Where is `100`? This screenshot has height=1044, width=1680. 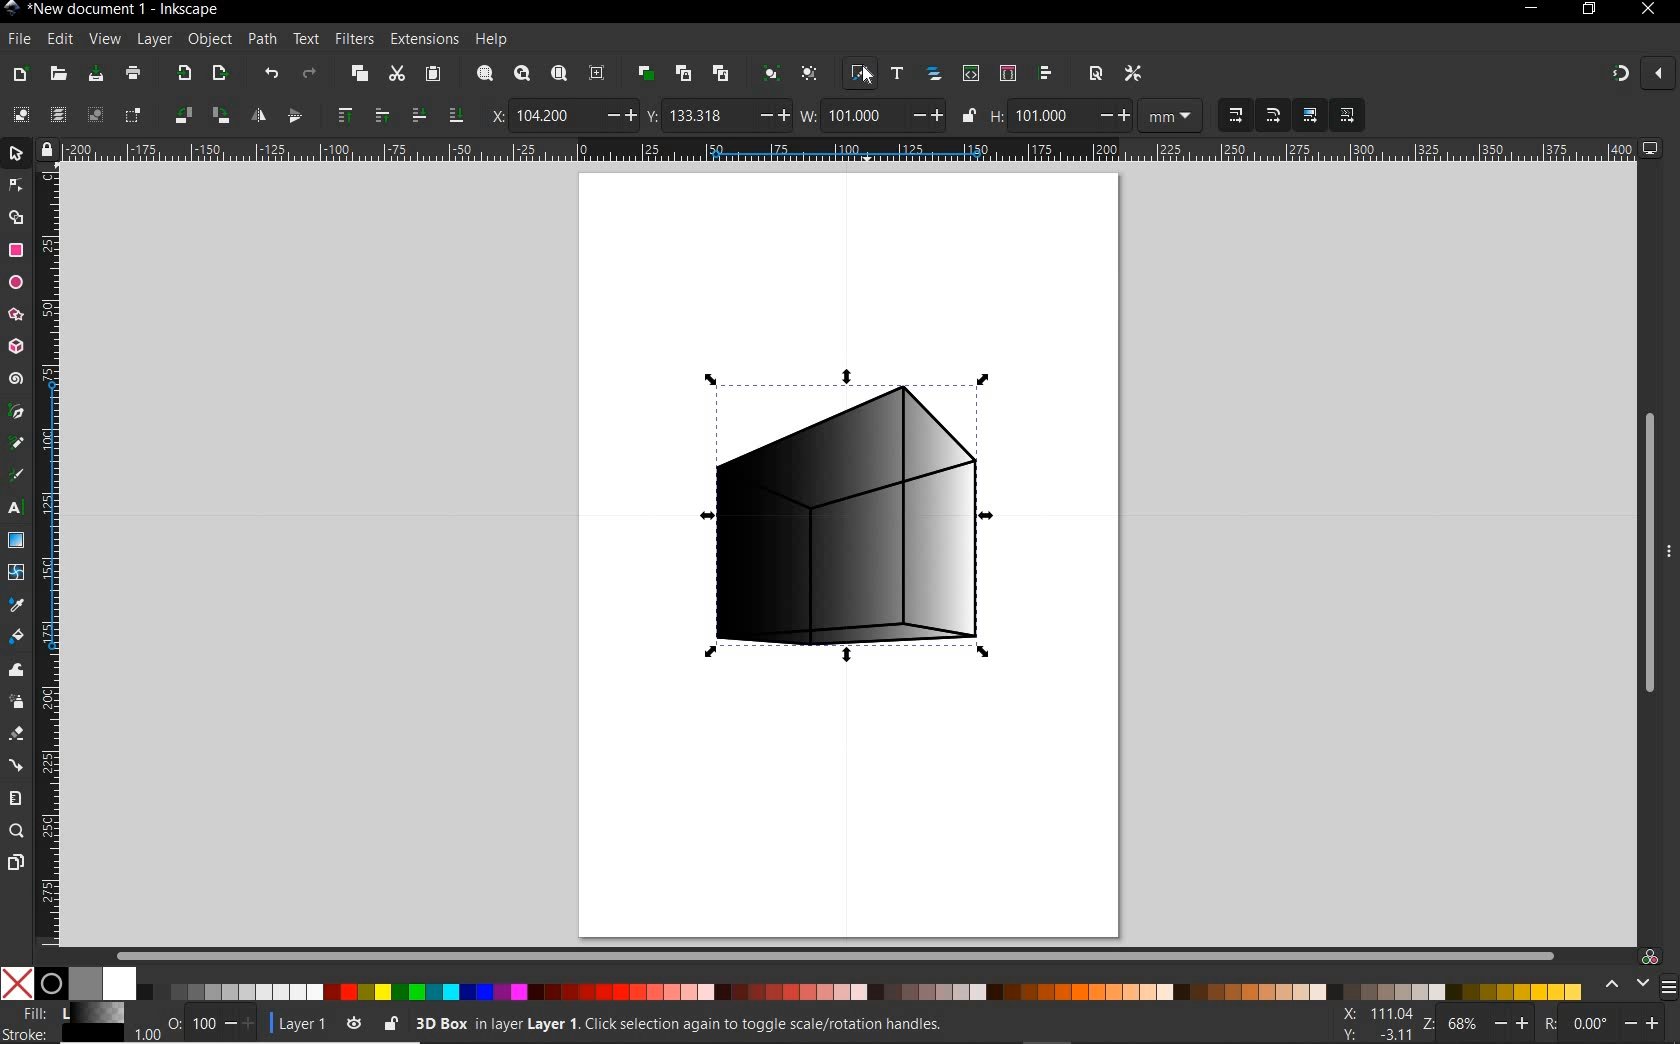 100 is located at coordinates (204, 1022).